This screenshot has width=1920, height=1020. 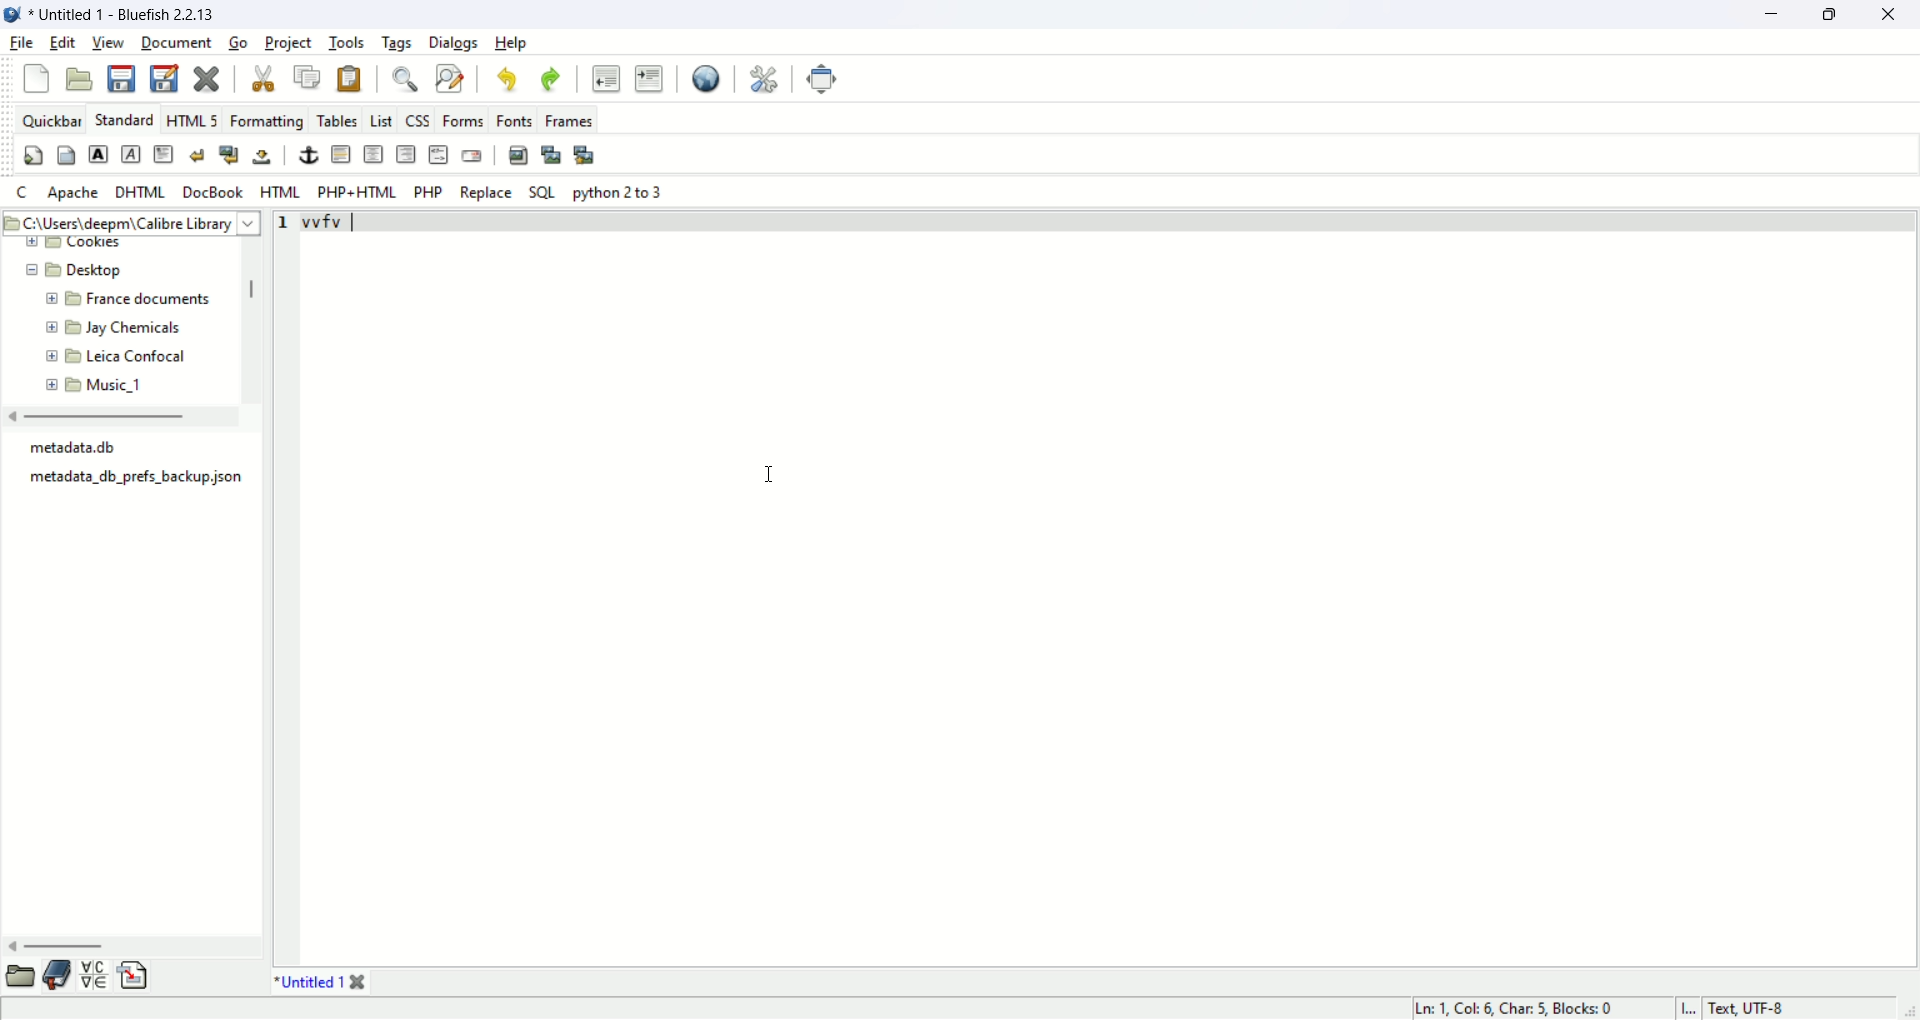 What do you see at coordinates (78, 243) in the screenshot?
I see `new folder` at bounding box center [78, 243].